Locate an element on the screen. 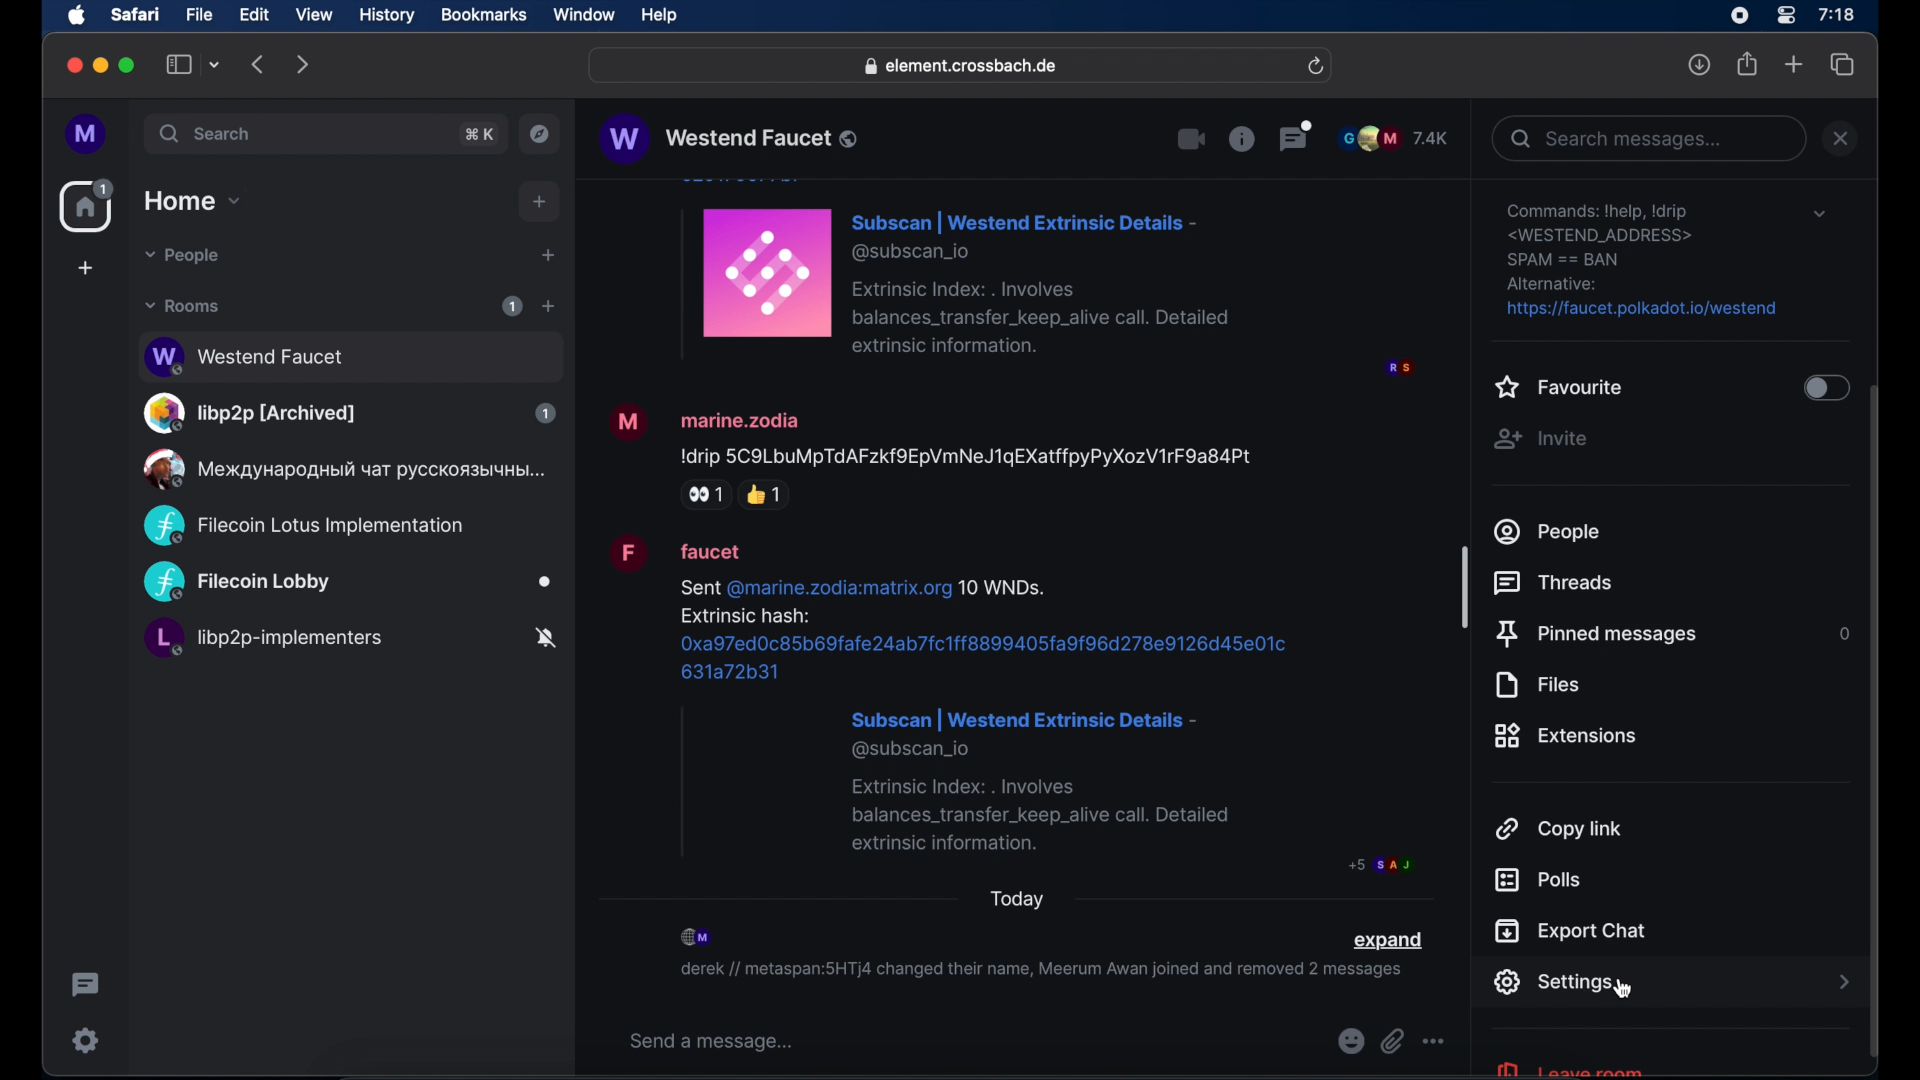  screen recorder icon is located at coordinates (1739, 16).